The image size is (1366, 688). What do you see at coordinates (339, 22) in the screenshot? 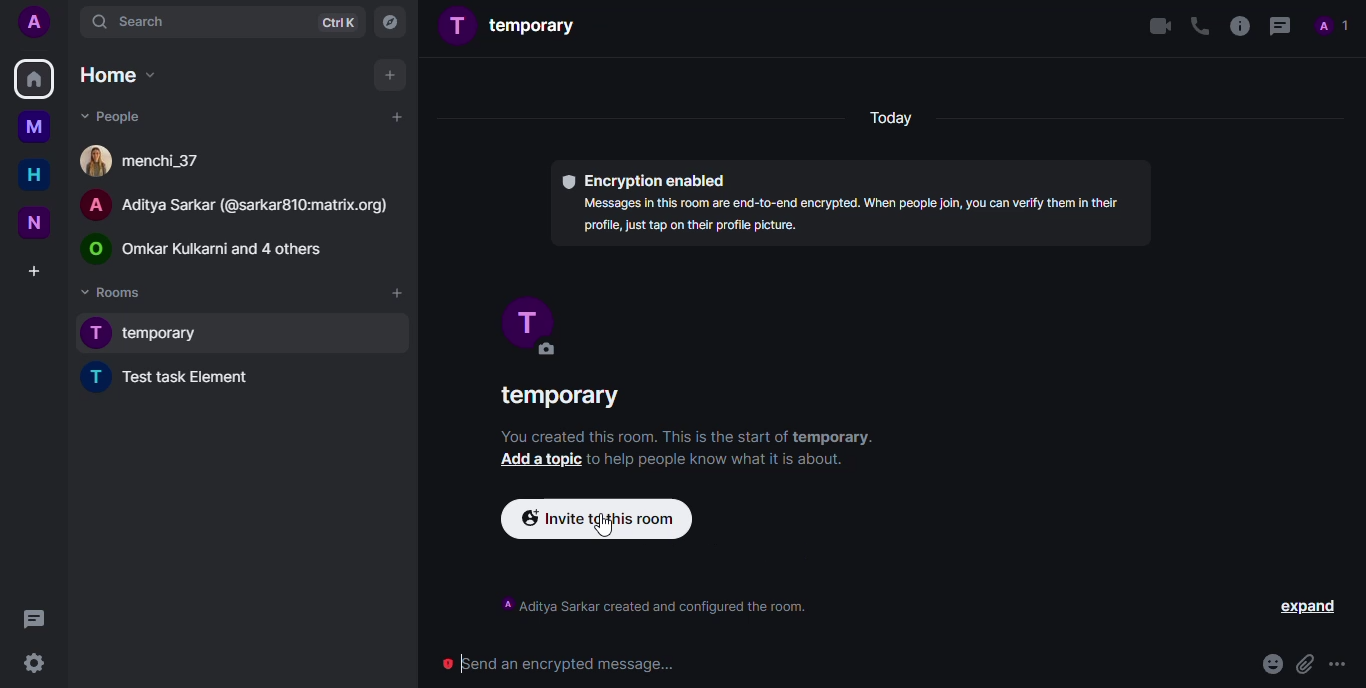
I see `ctrlK` at bounding box center [339, 22].